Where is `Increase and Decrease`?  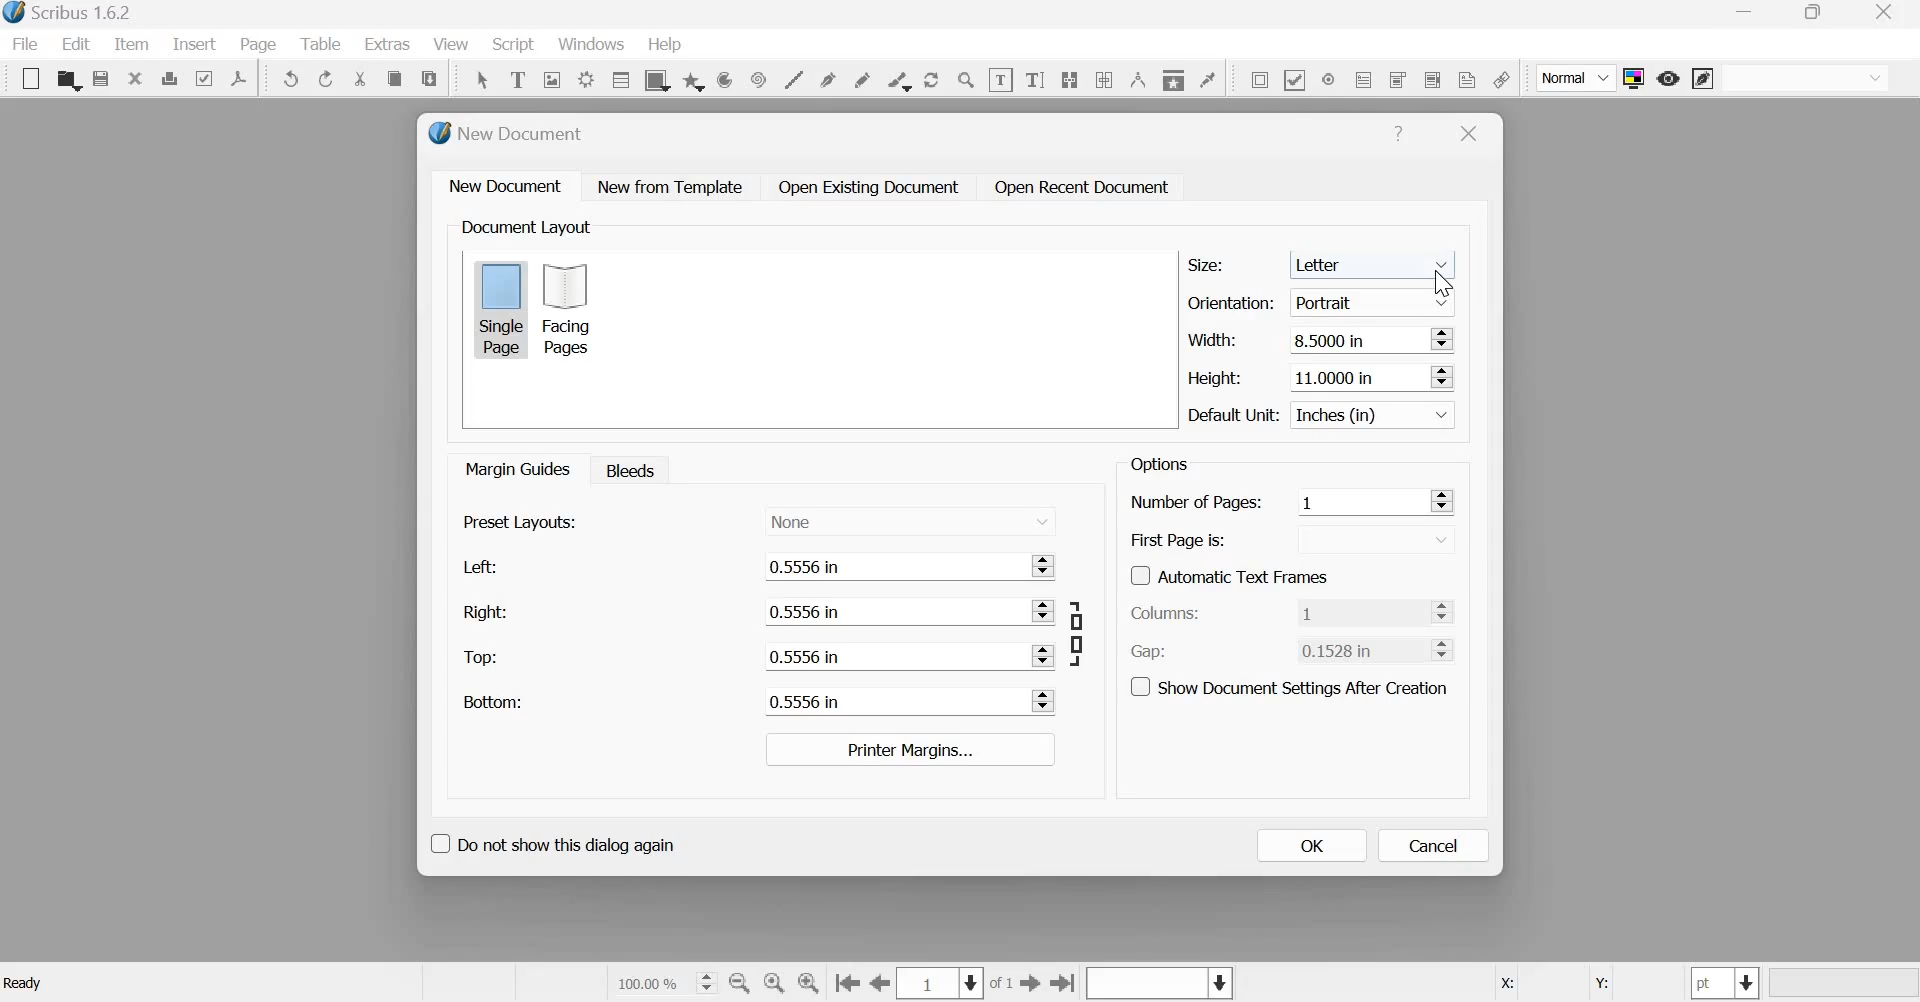
Increase and Decrease is located at coordinates (1442, 500).